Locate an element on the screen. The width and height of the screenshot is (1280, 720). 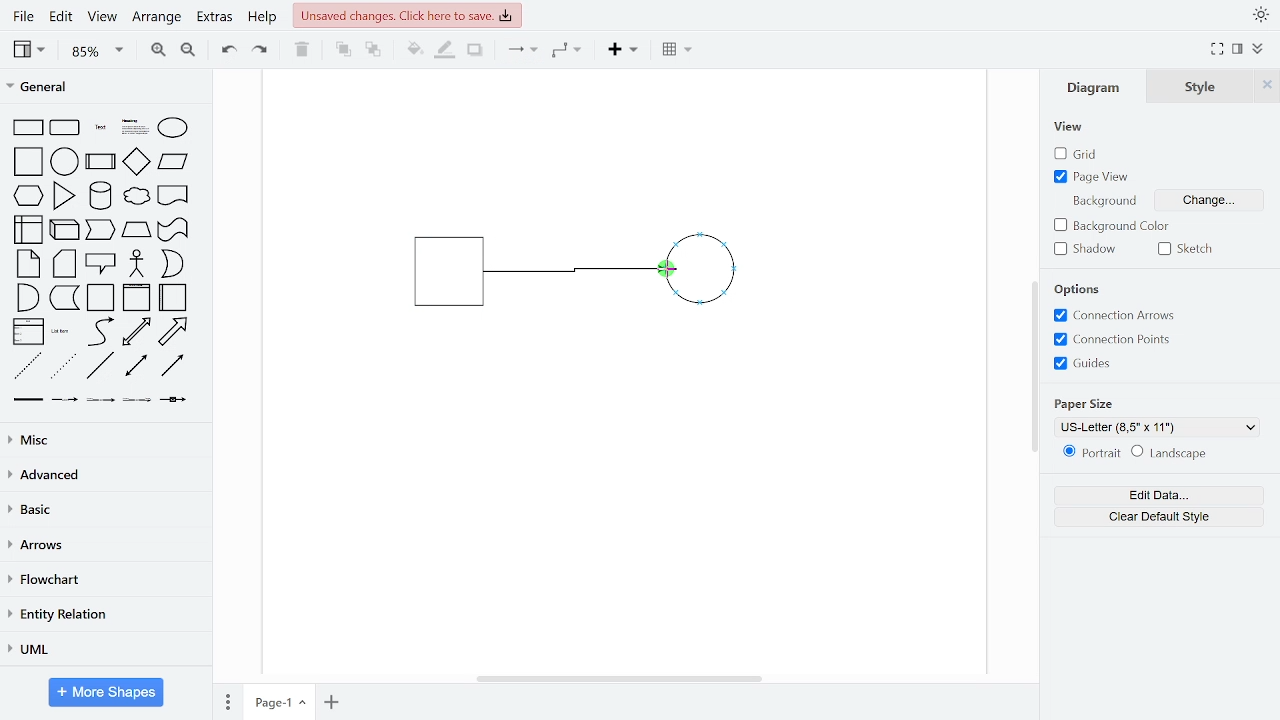
curve is located at coordinates (101, 331).